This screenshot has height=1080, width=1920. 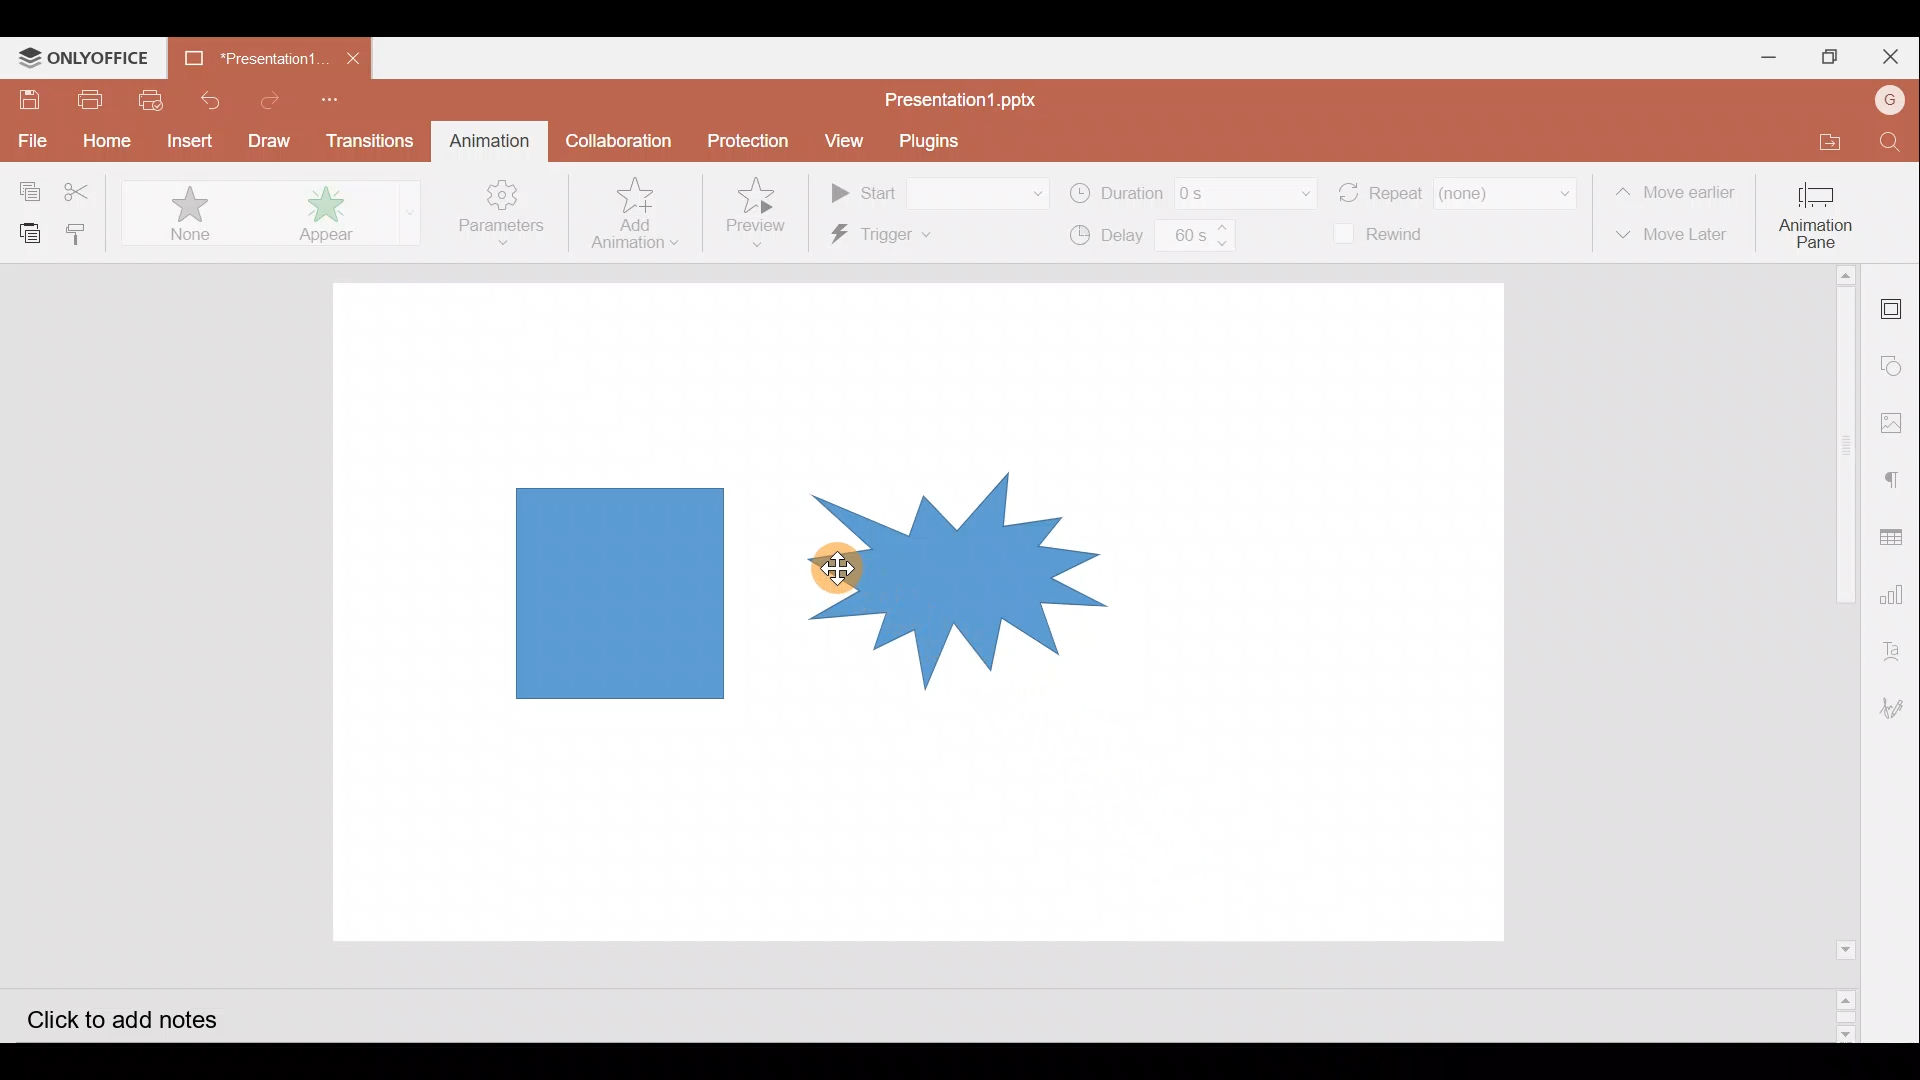 What do you see at coordinates (1895, 478) in the screenshot?
I see `Paragraph settings` at bounding box center [1895, 478].